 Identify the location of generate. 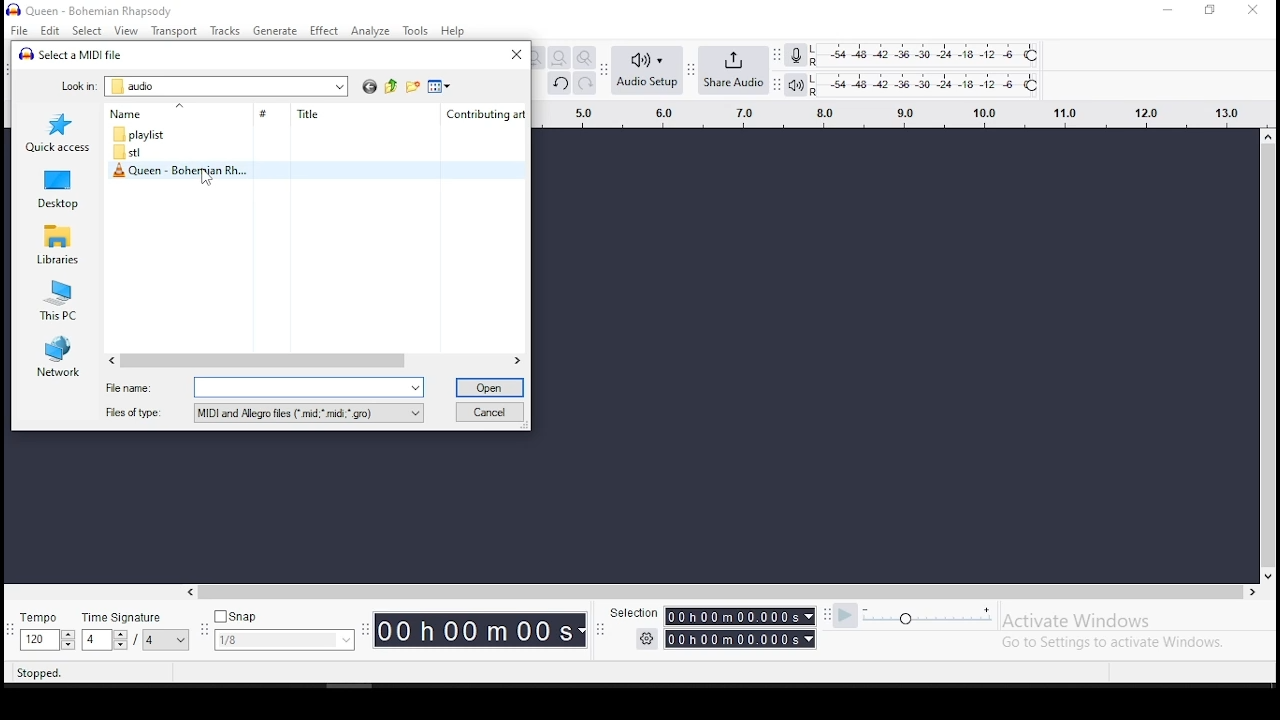
(275, 31).